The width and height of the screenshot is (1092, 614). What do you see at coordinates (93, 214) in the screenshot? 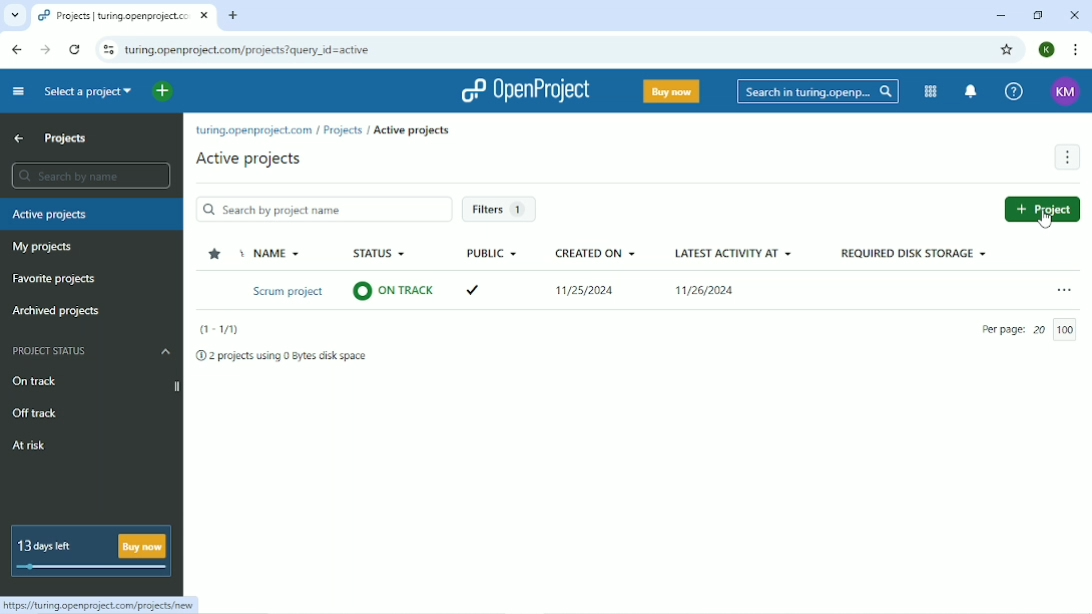
I see `Active projects` at bounding box center [93, 214].